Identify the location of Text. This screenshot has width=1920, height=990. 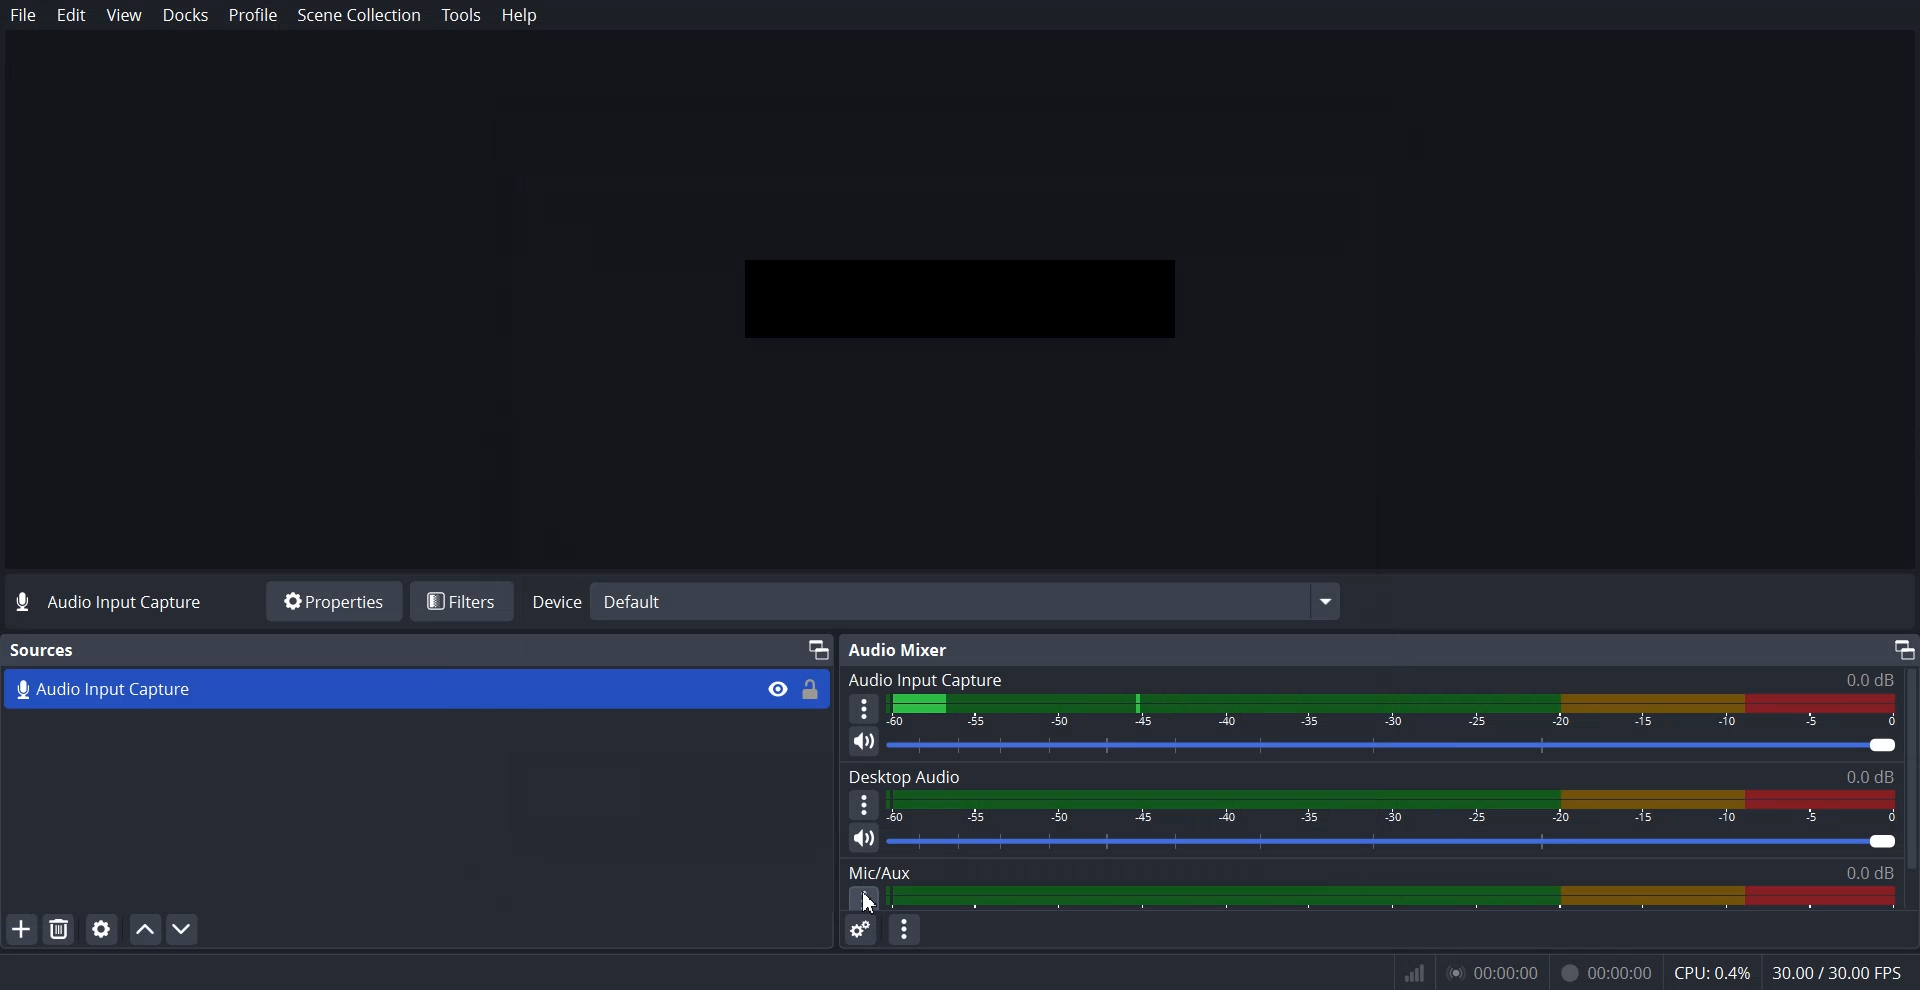
(44, 650).